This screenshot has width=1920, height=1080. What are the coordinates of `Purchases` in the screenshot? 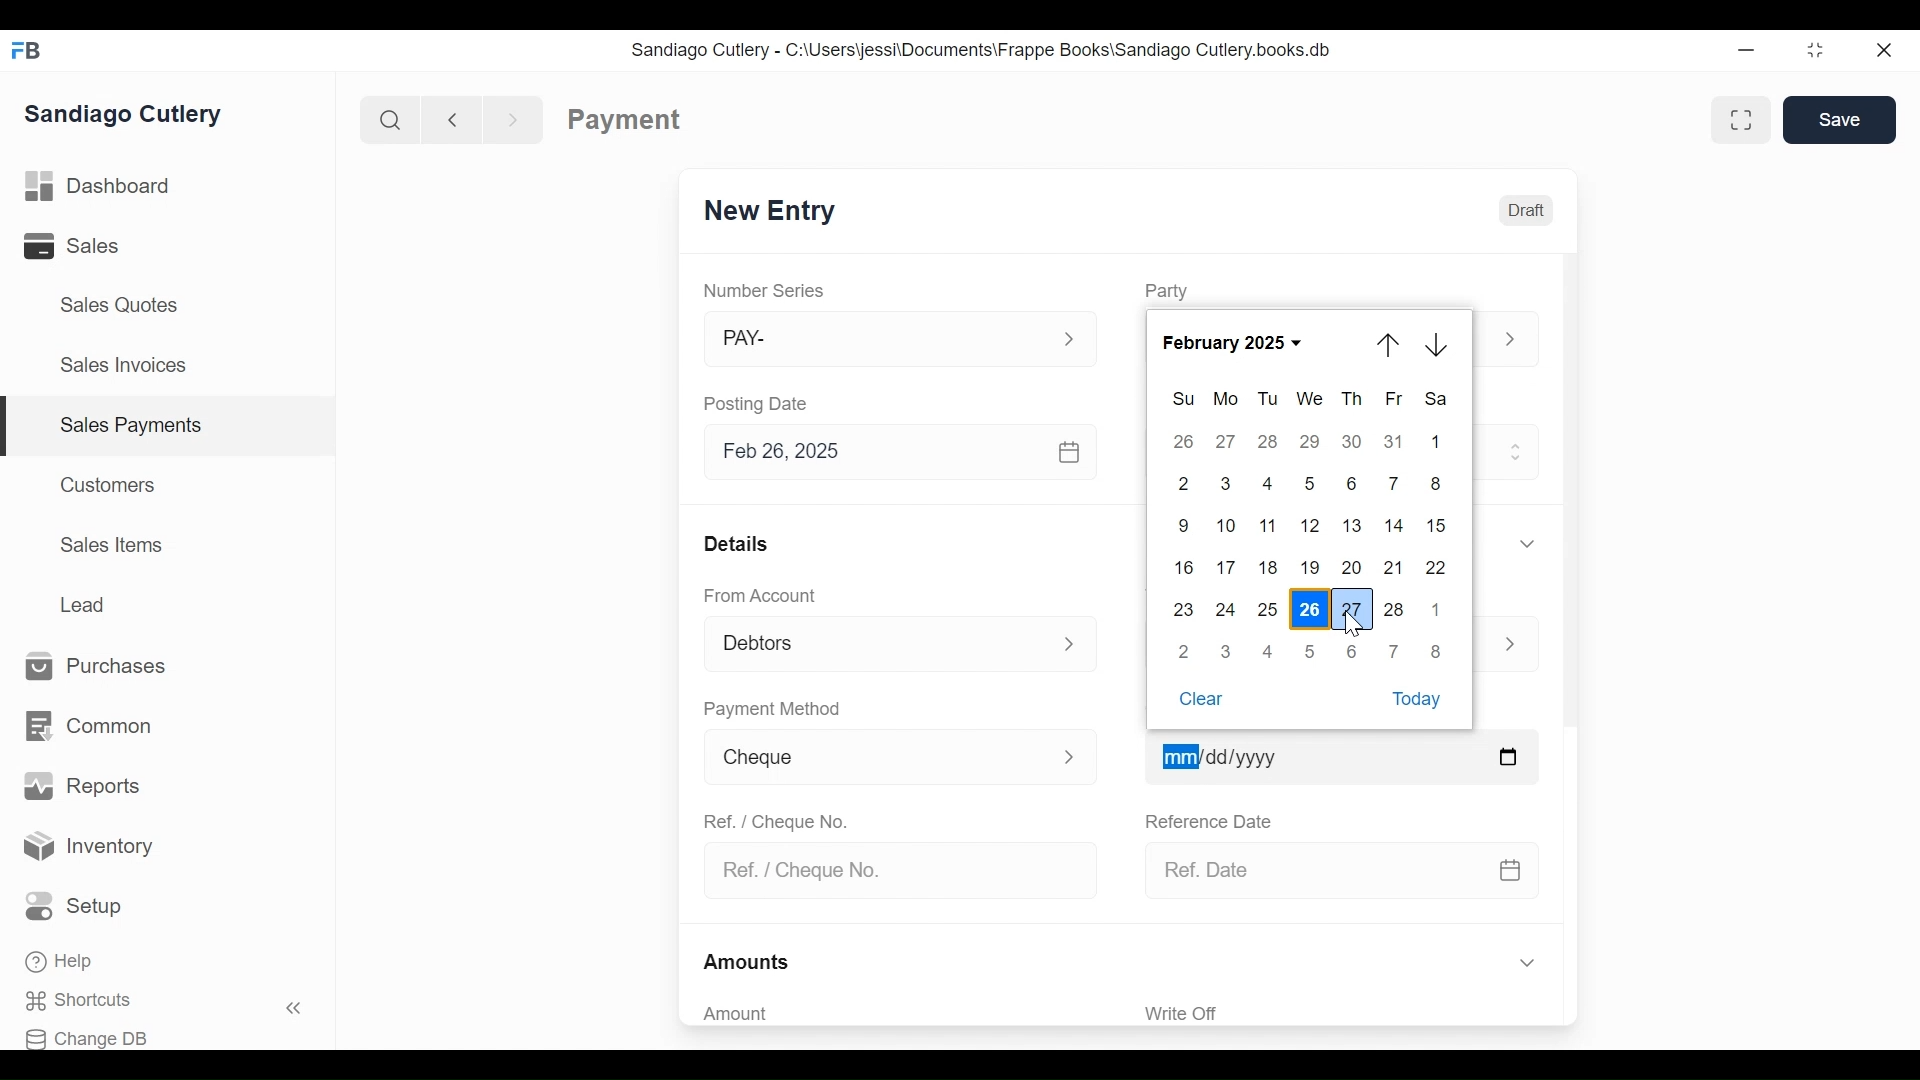 It's located at (97, 667).